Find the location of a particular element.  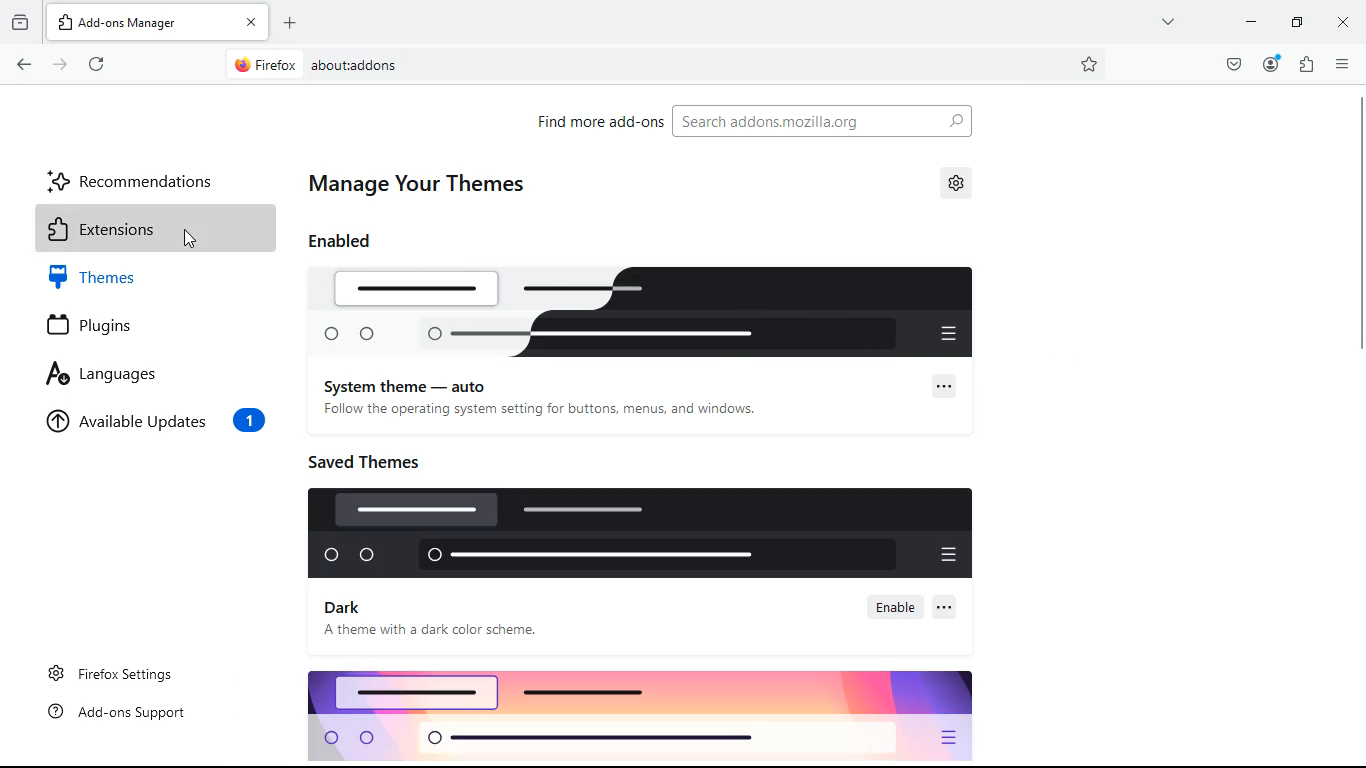

Firefox settings is located at coordinates (120, 674).